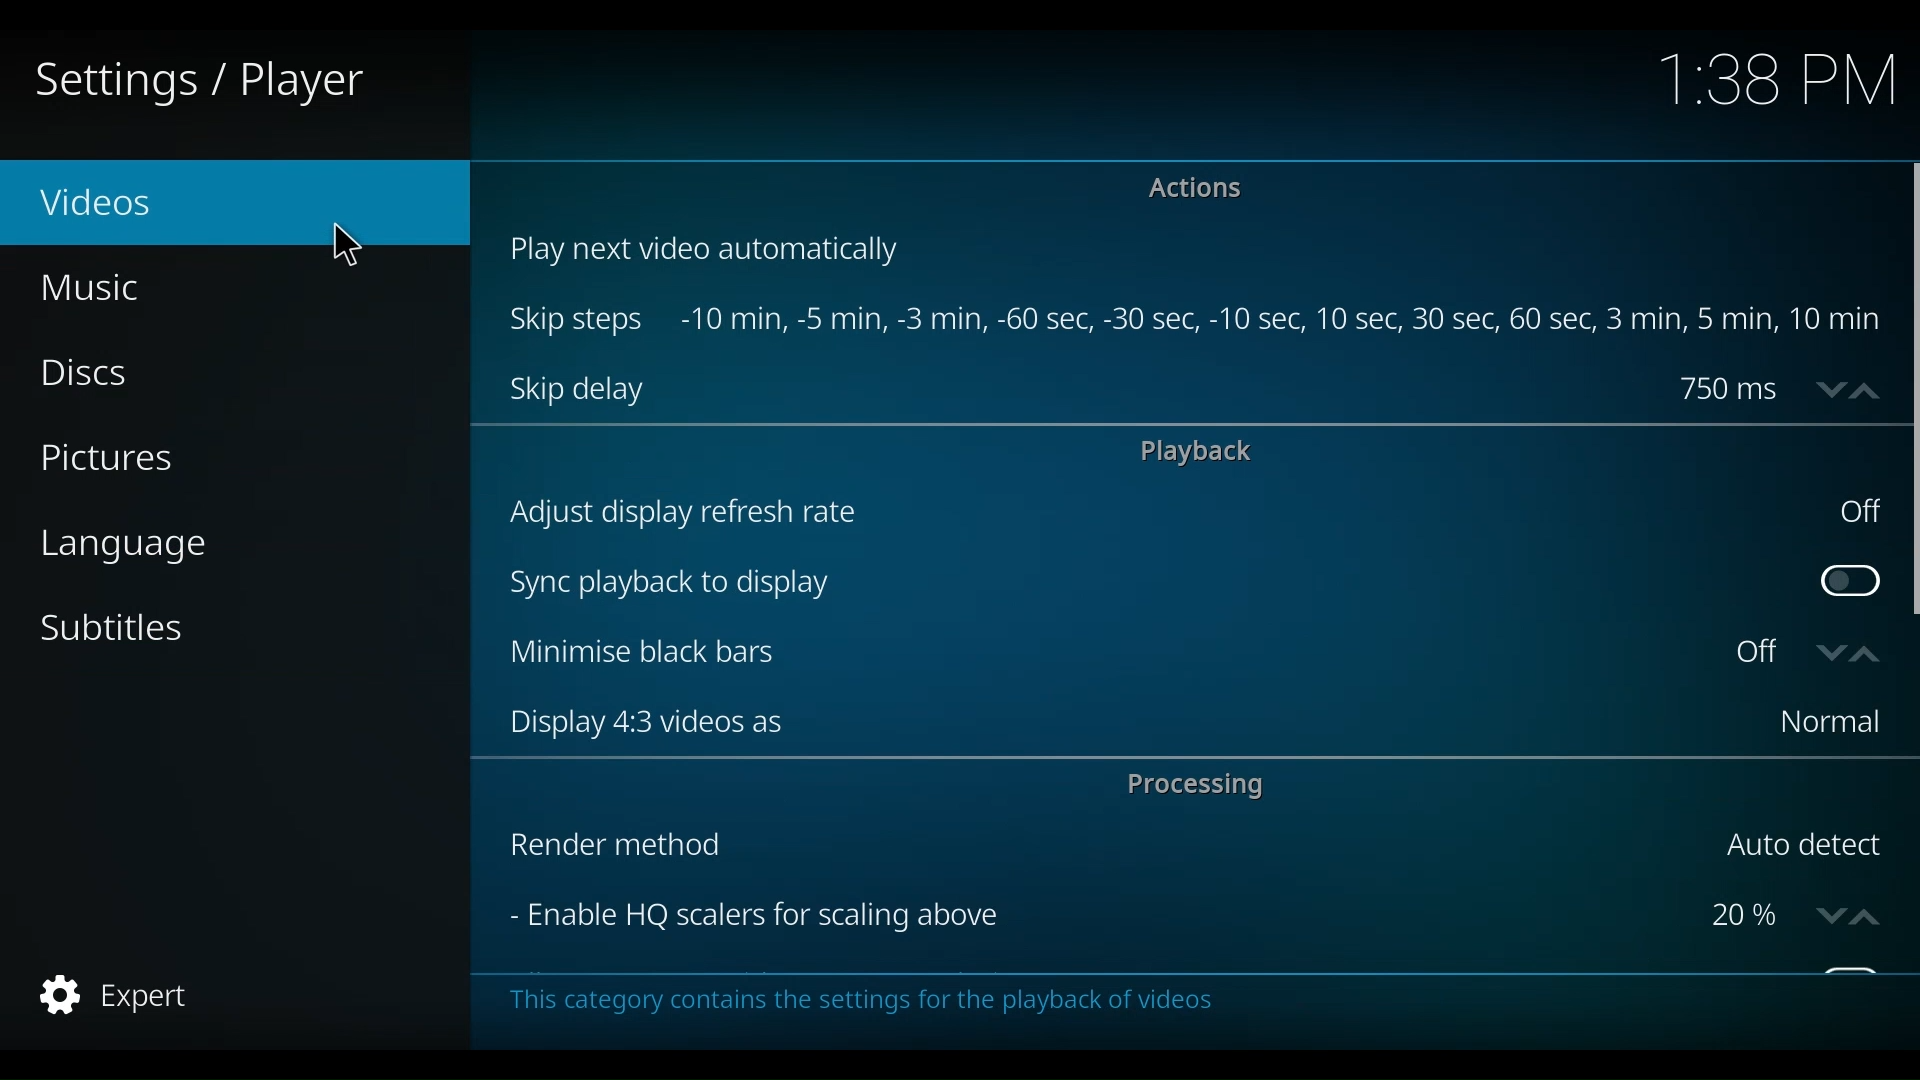  What do you see at coordinates (214, 80) in the screenshot?
I see `Settings / Player` at bounding box center [214, 80].